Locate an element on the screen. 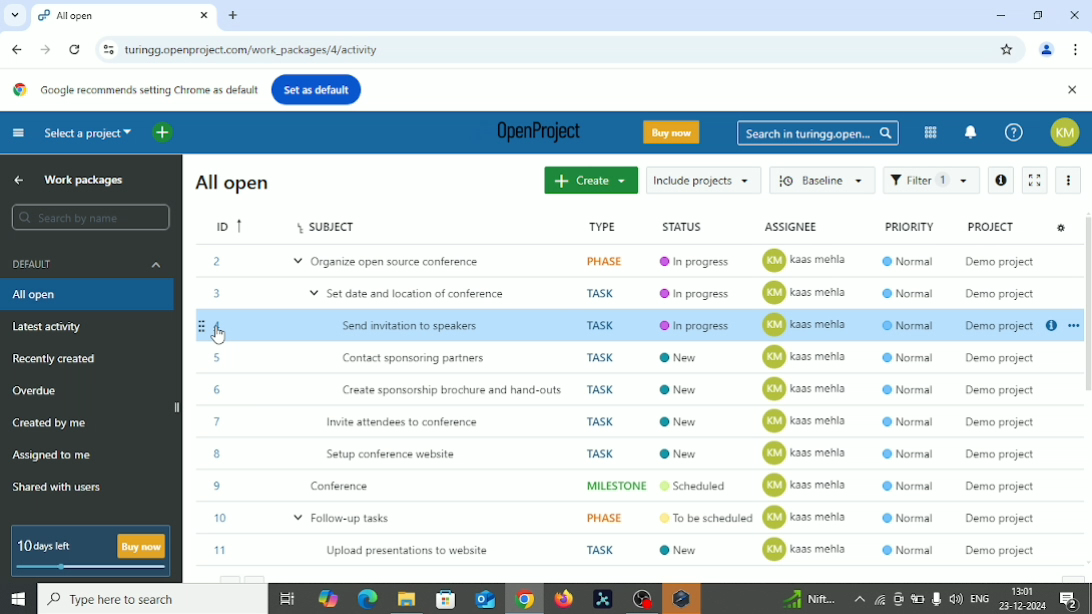 The height and width of the screenshot is (614, 1092). Account is located at coordinates (1069, 132).